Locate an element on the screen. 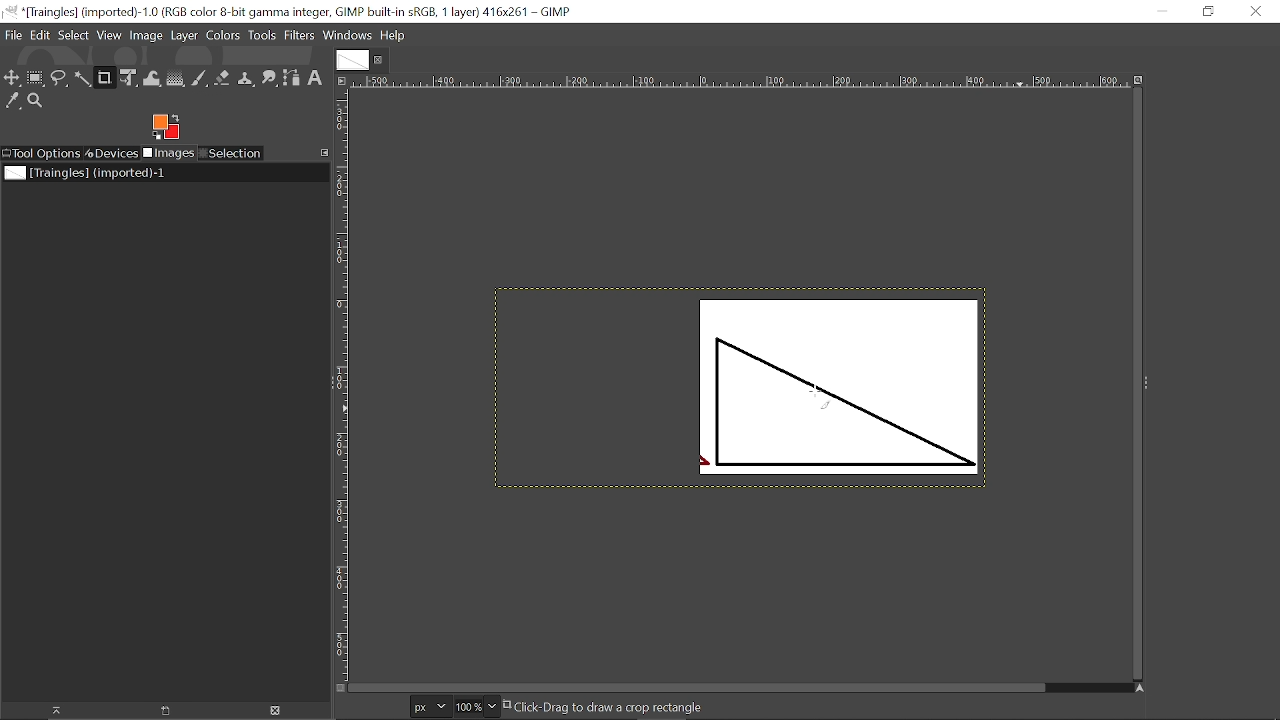 The width and height of the screenshot is (1280, 720). Devices is located at coordinates (112, 153).